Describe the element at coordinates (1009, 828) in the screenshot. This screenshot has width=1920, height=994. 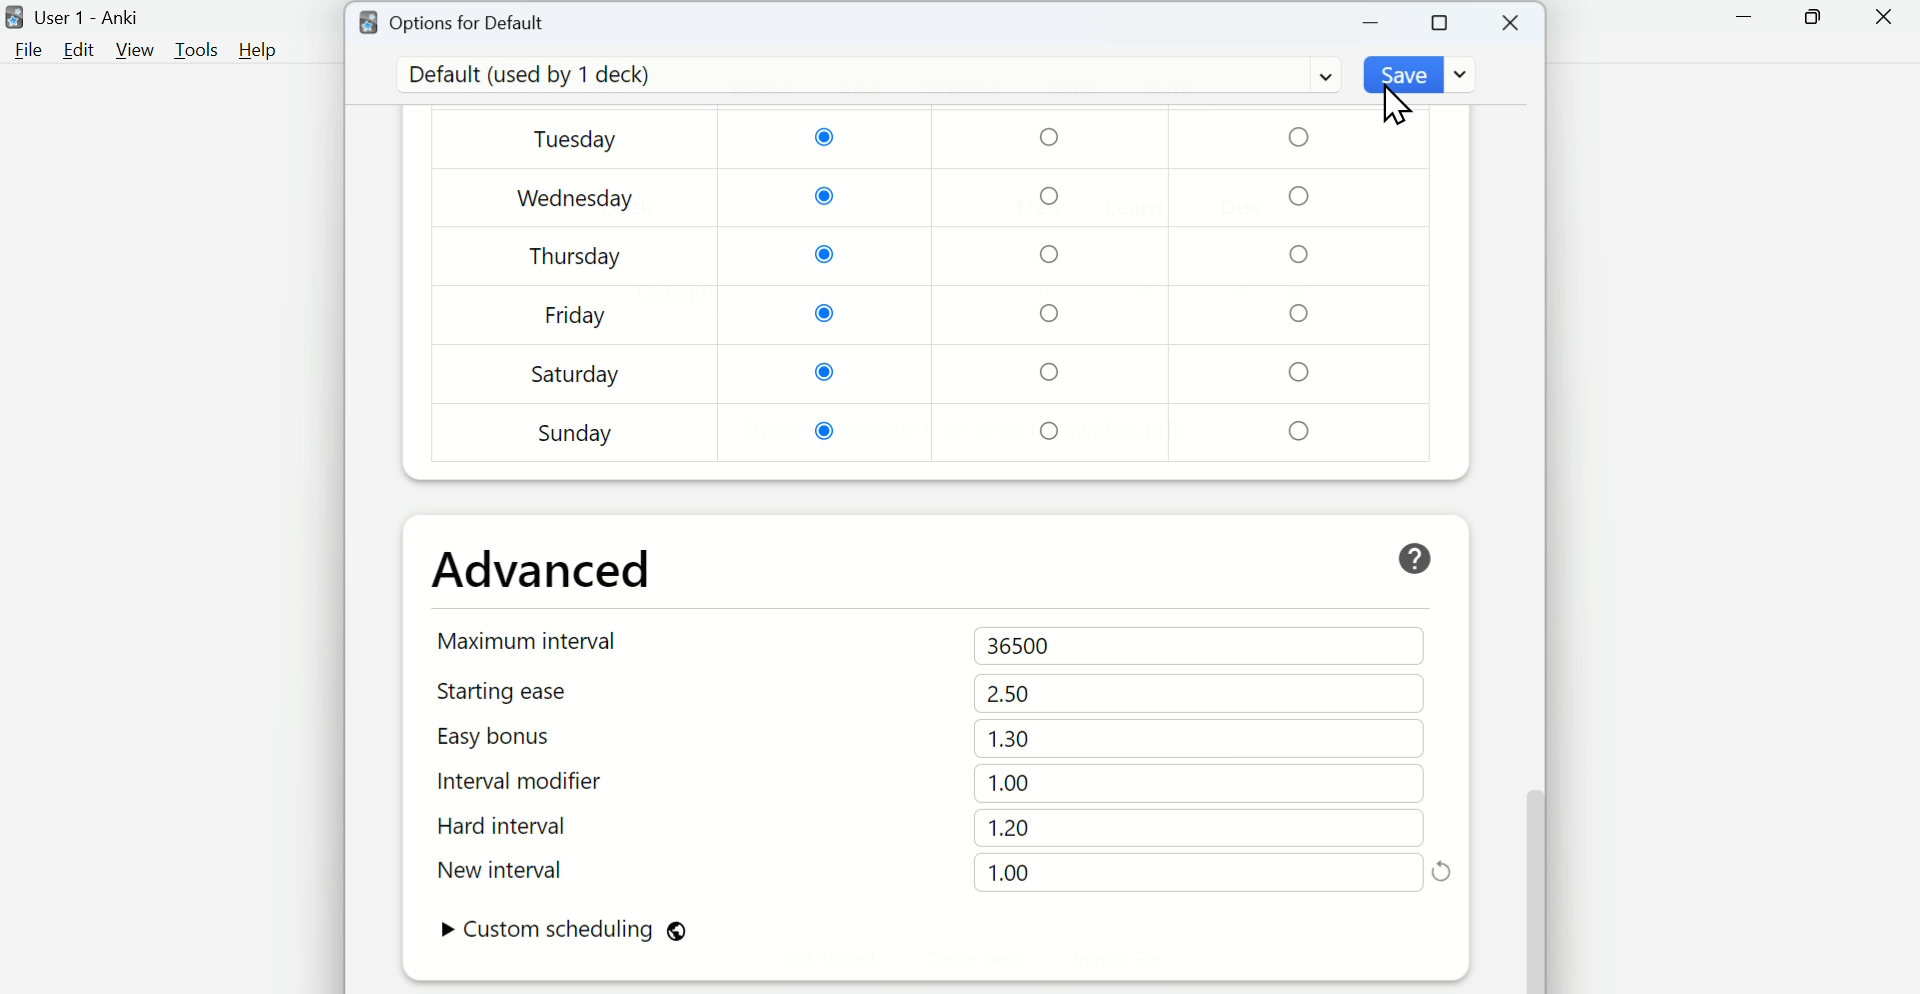
I see `1.20` at that location.